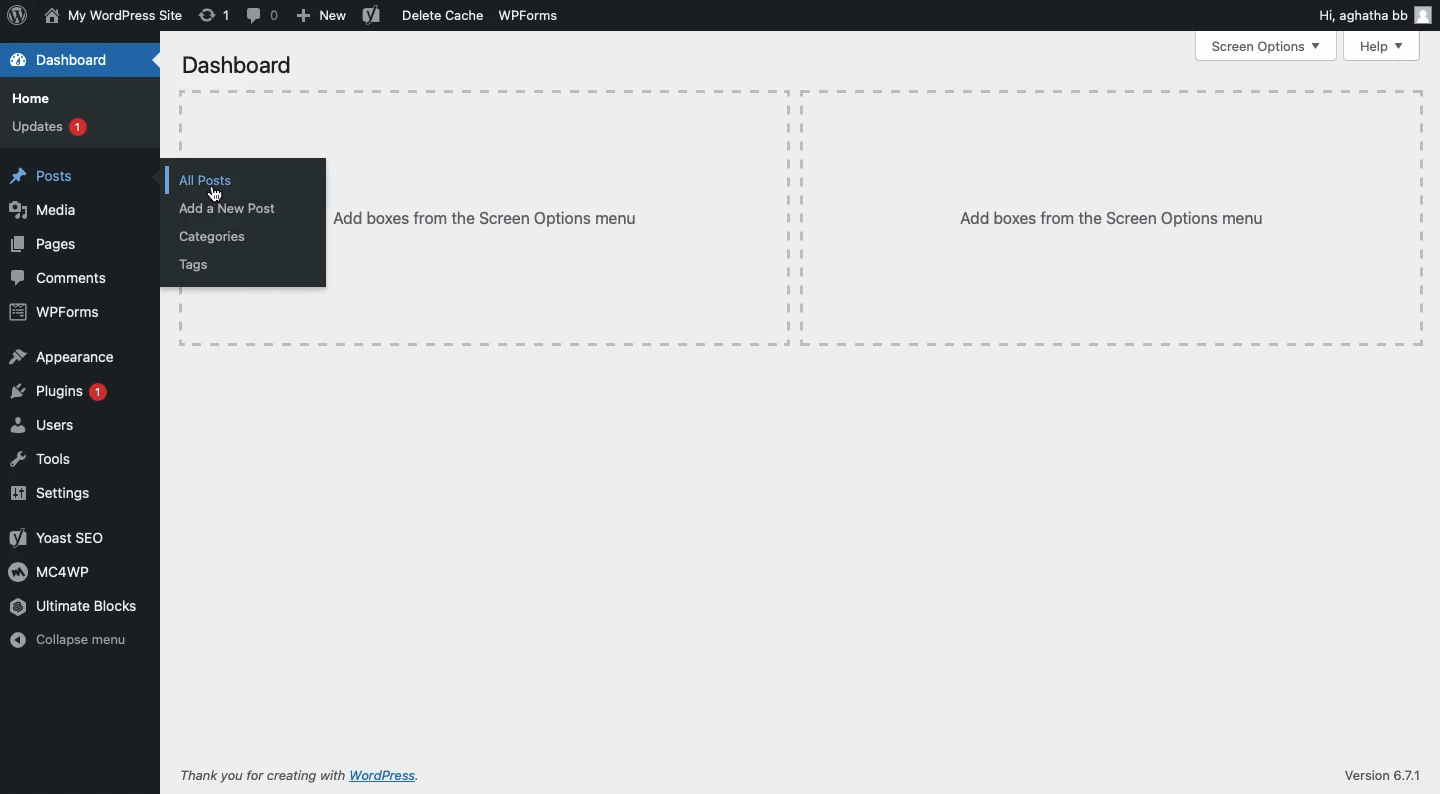 The image size is (1440, 794). Describe the element at coordinates (51, 127) in the screenshot. I see `Updates` at that location.